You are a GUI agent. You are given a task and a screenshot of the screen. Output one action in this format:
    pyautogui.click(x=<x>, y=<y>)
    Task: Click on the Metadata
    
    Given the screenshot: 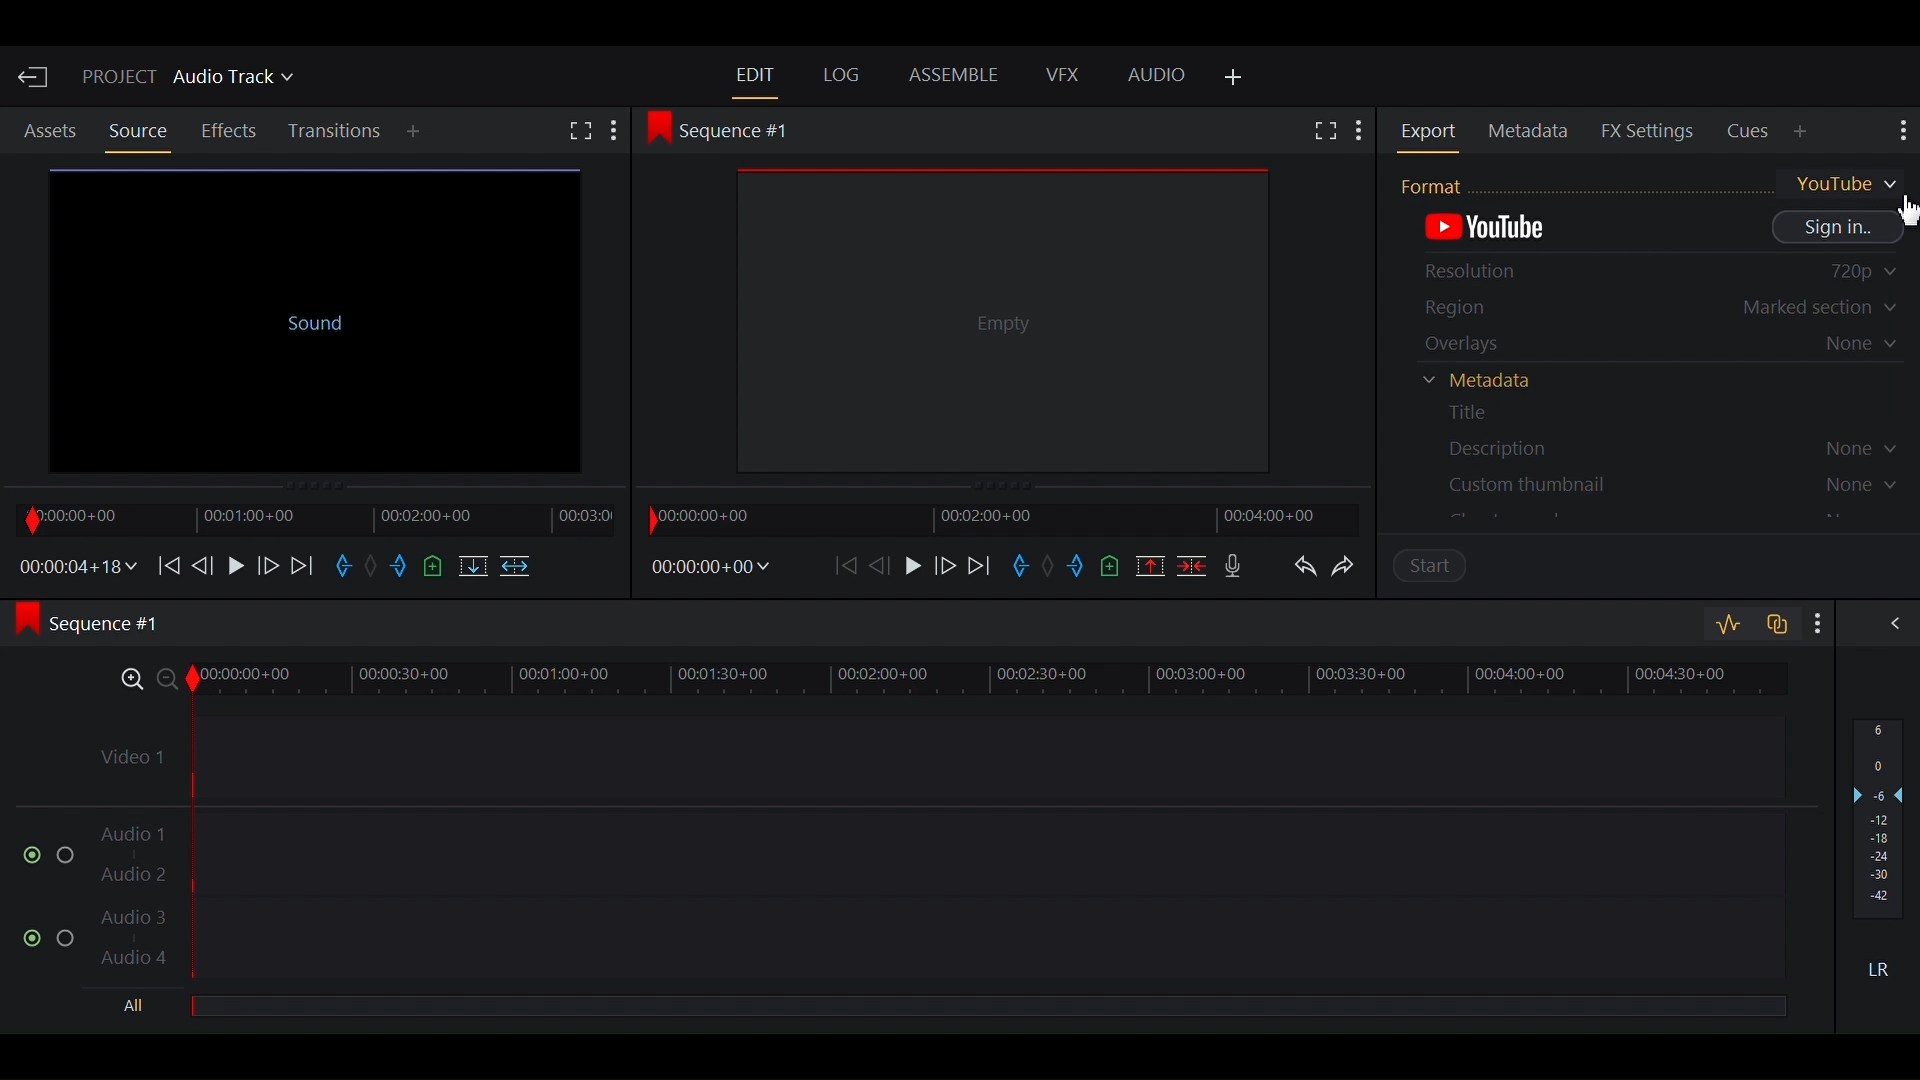 What is the action you would take?
    pyautogui.click(x=1489, y=383)
    